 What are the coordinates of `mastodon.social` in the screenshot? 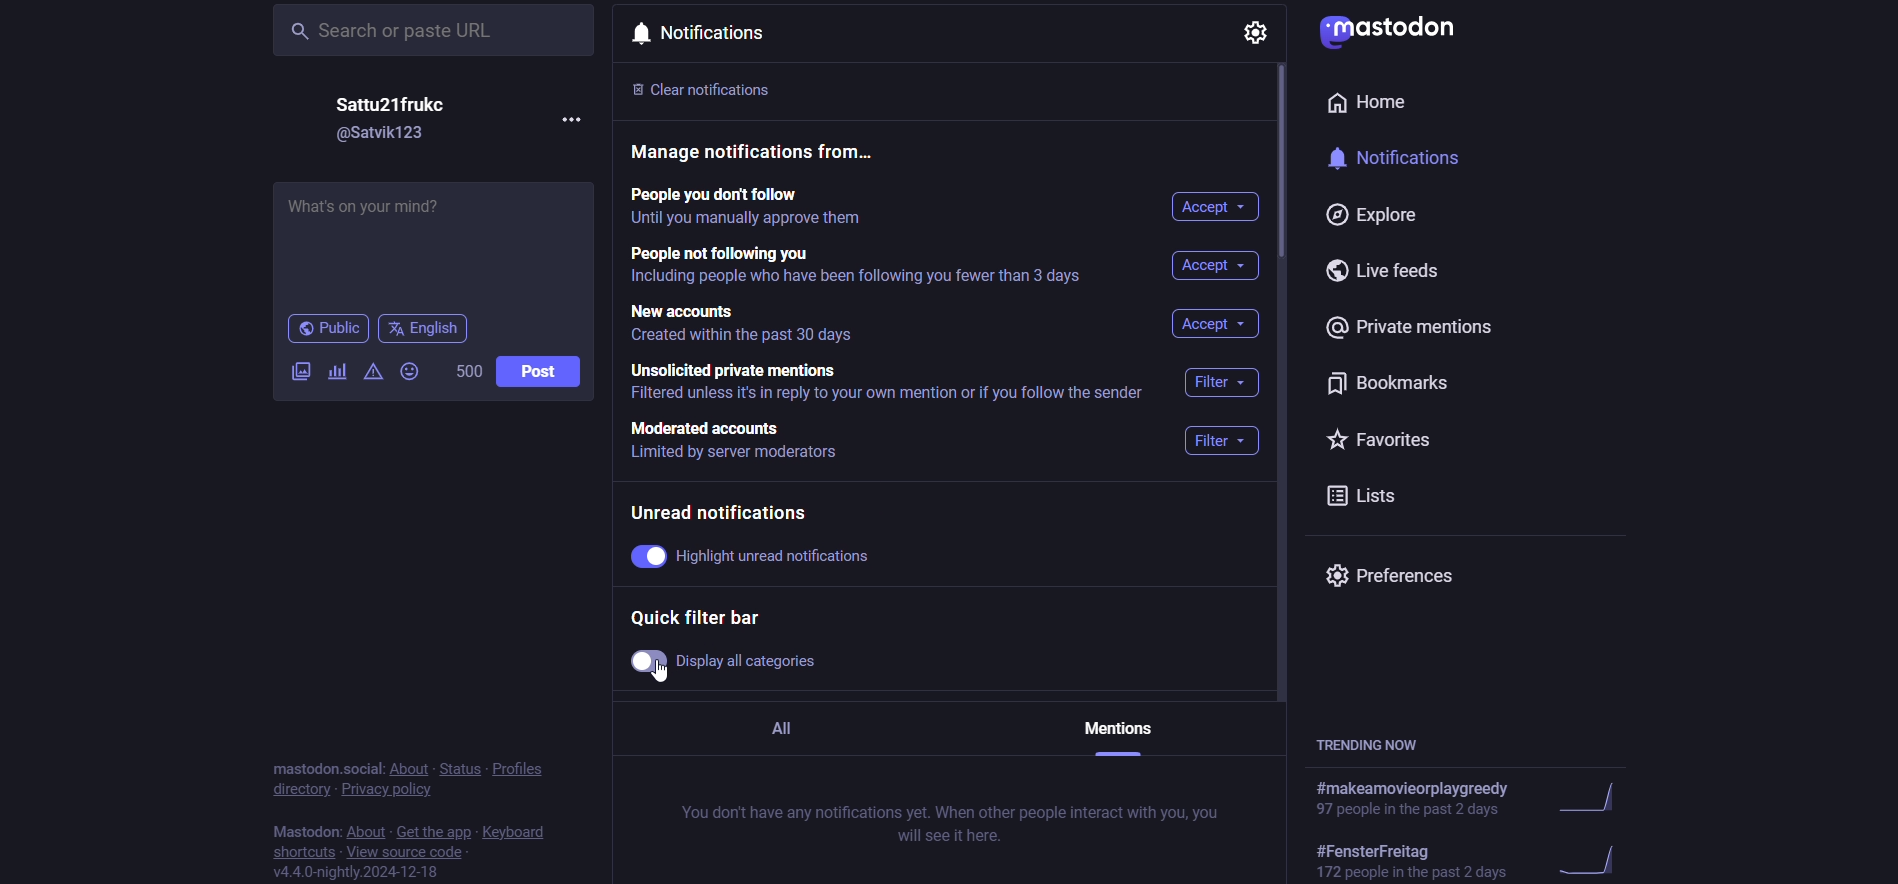 It's located at (320, 769).